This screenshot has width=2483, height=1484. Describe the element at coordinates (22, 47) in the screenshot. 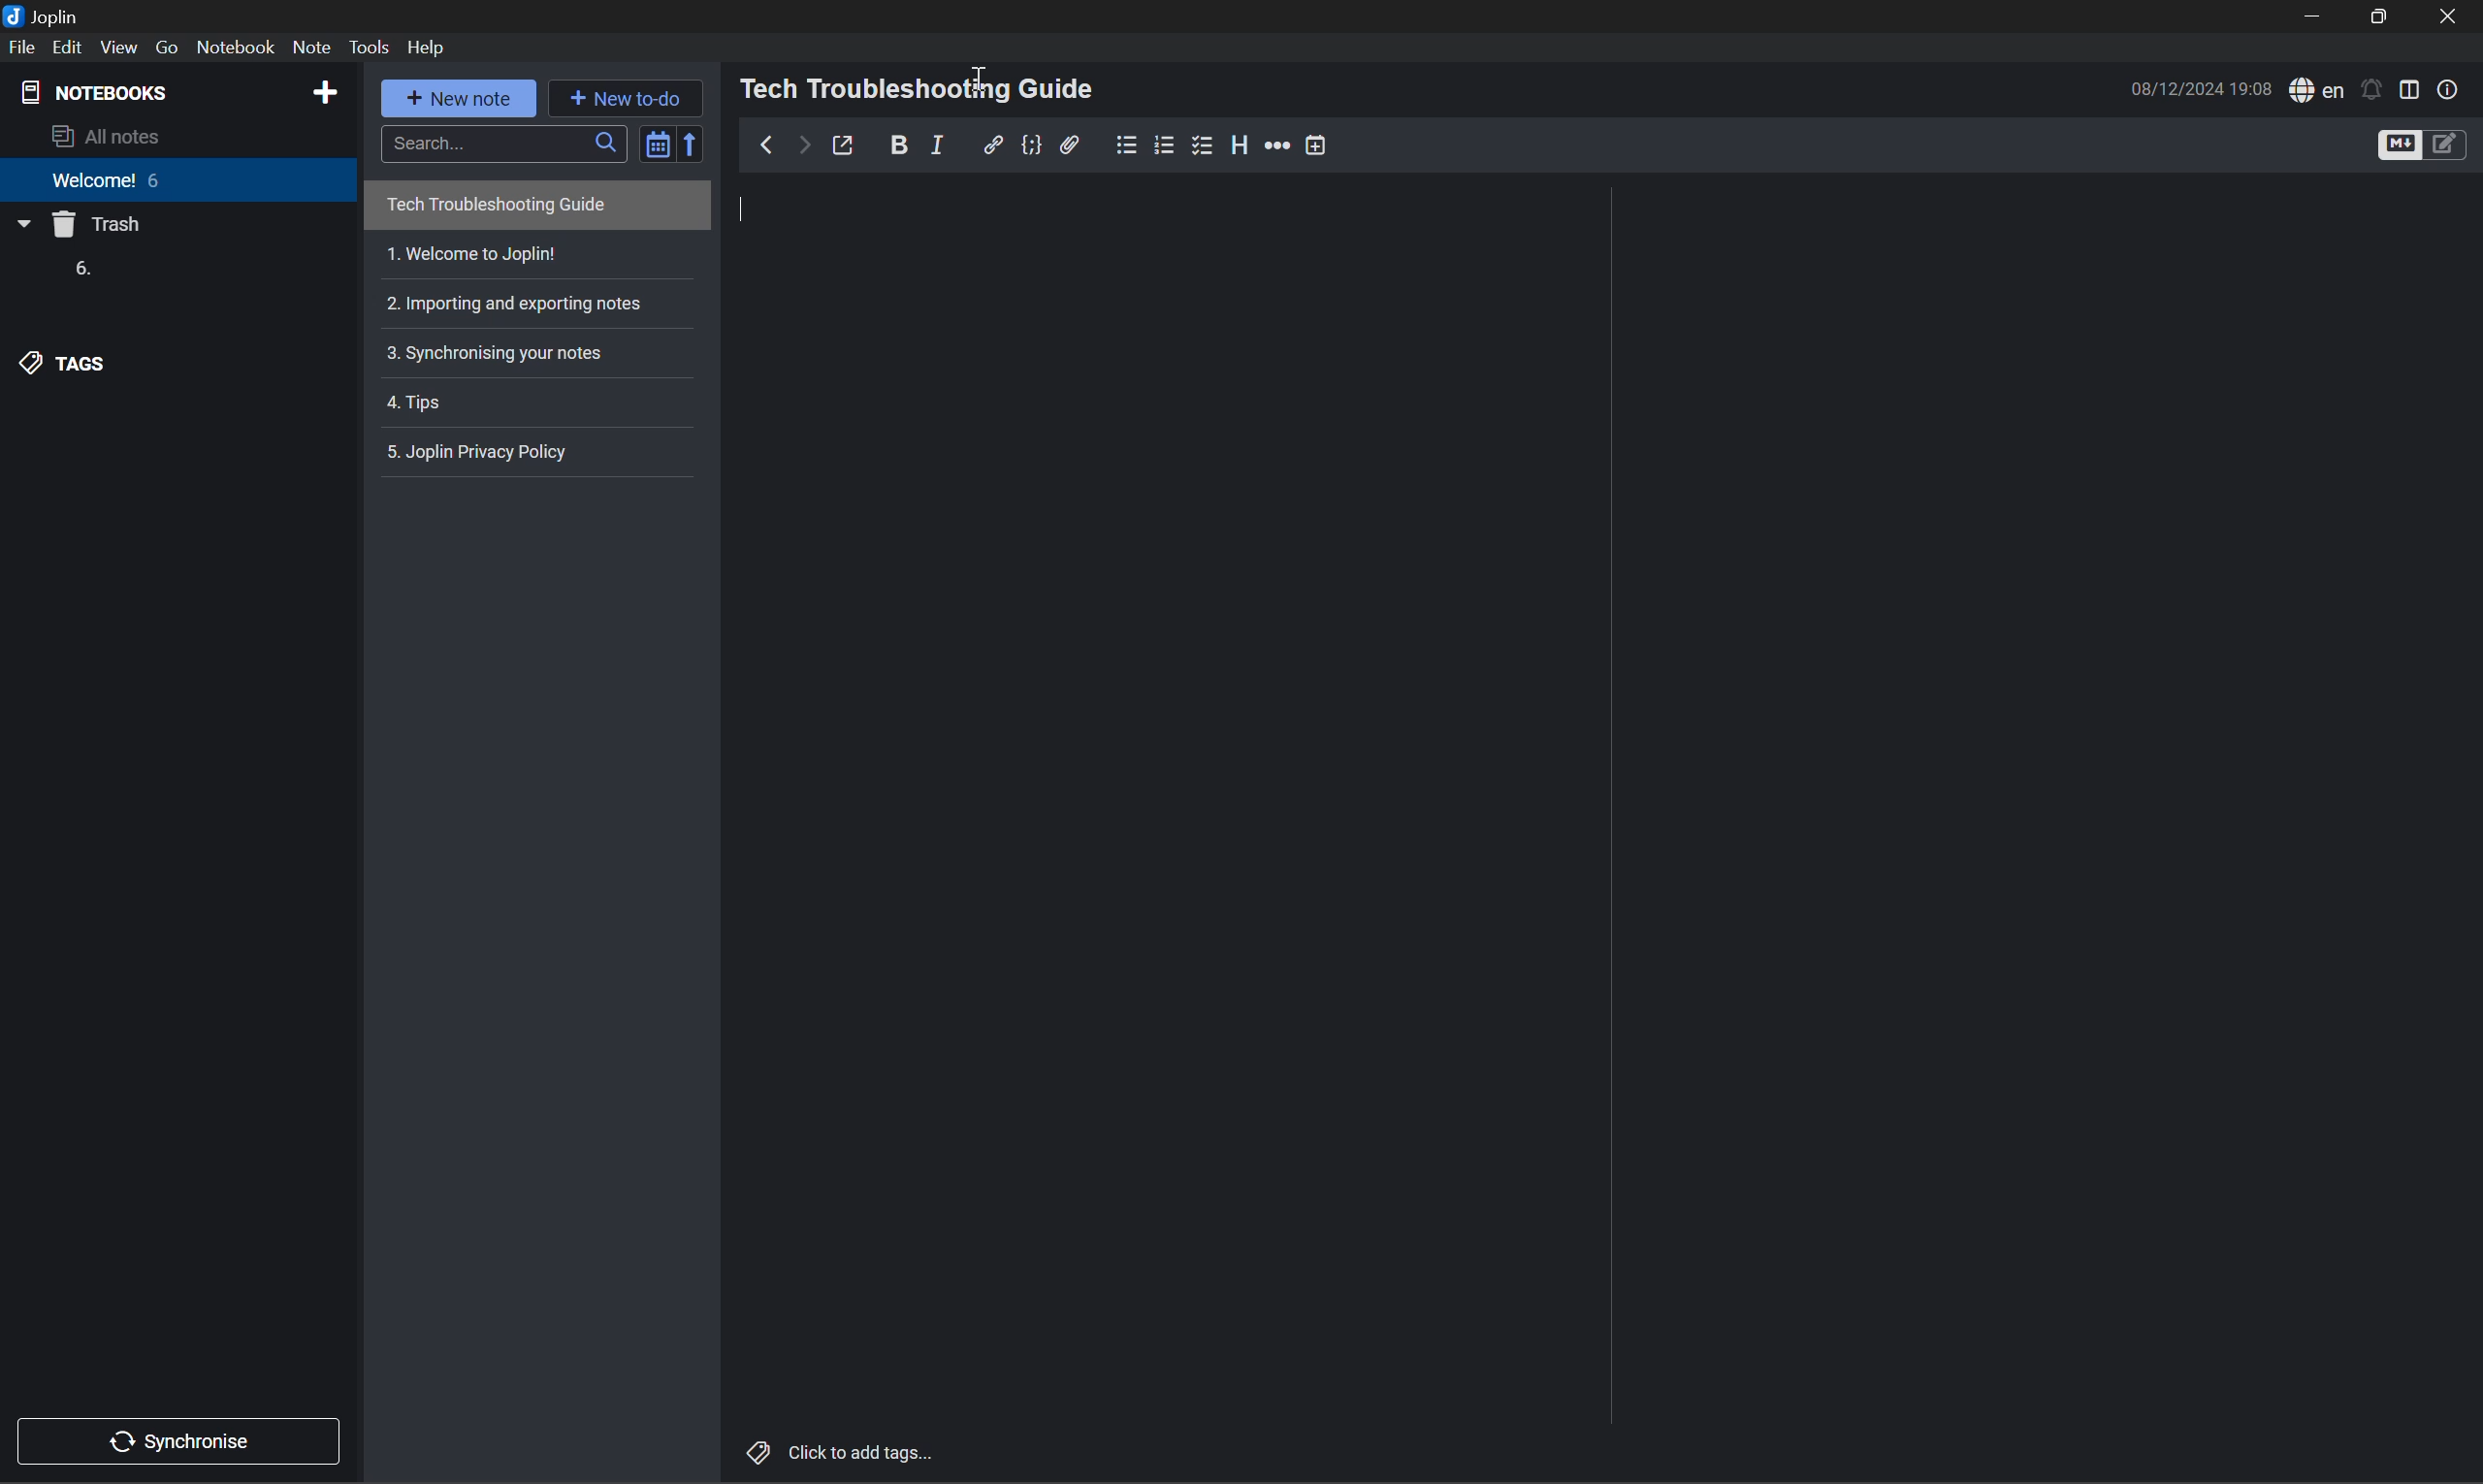

I see `File` at that location.